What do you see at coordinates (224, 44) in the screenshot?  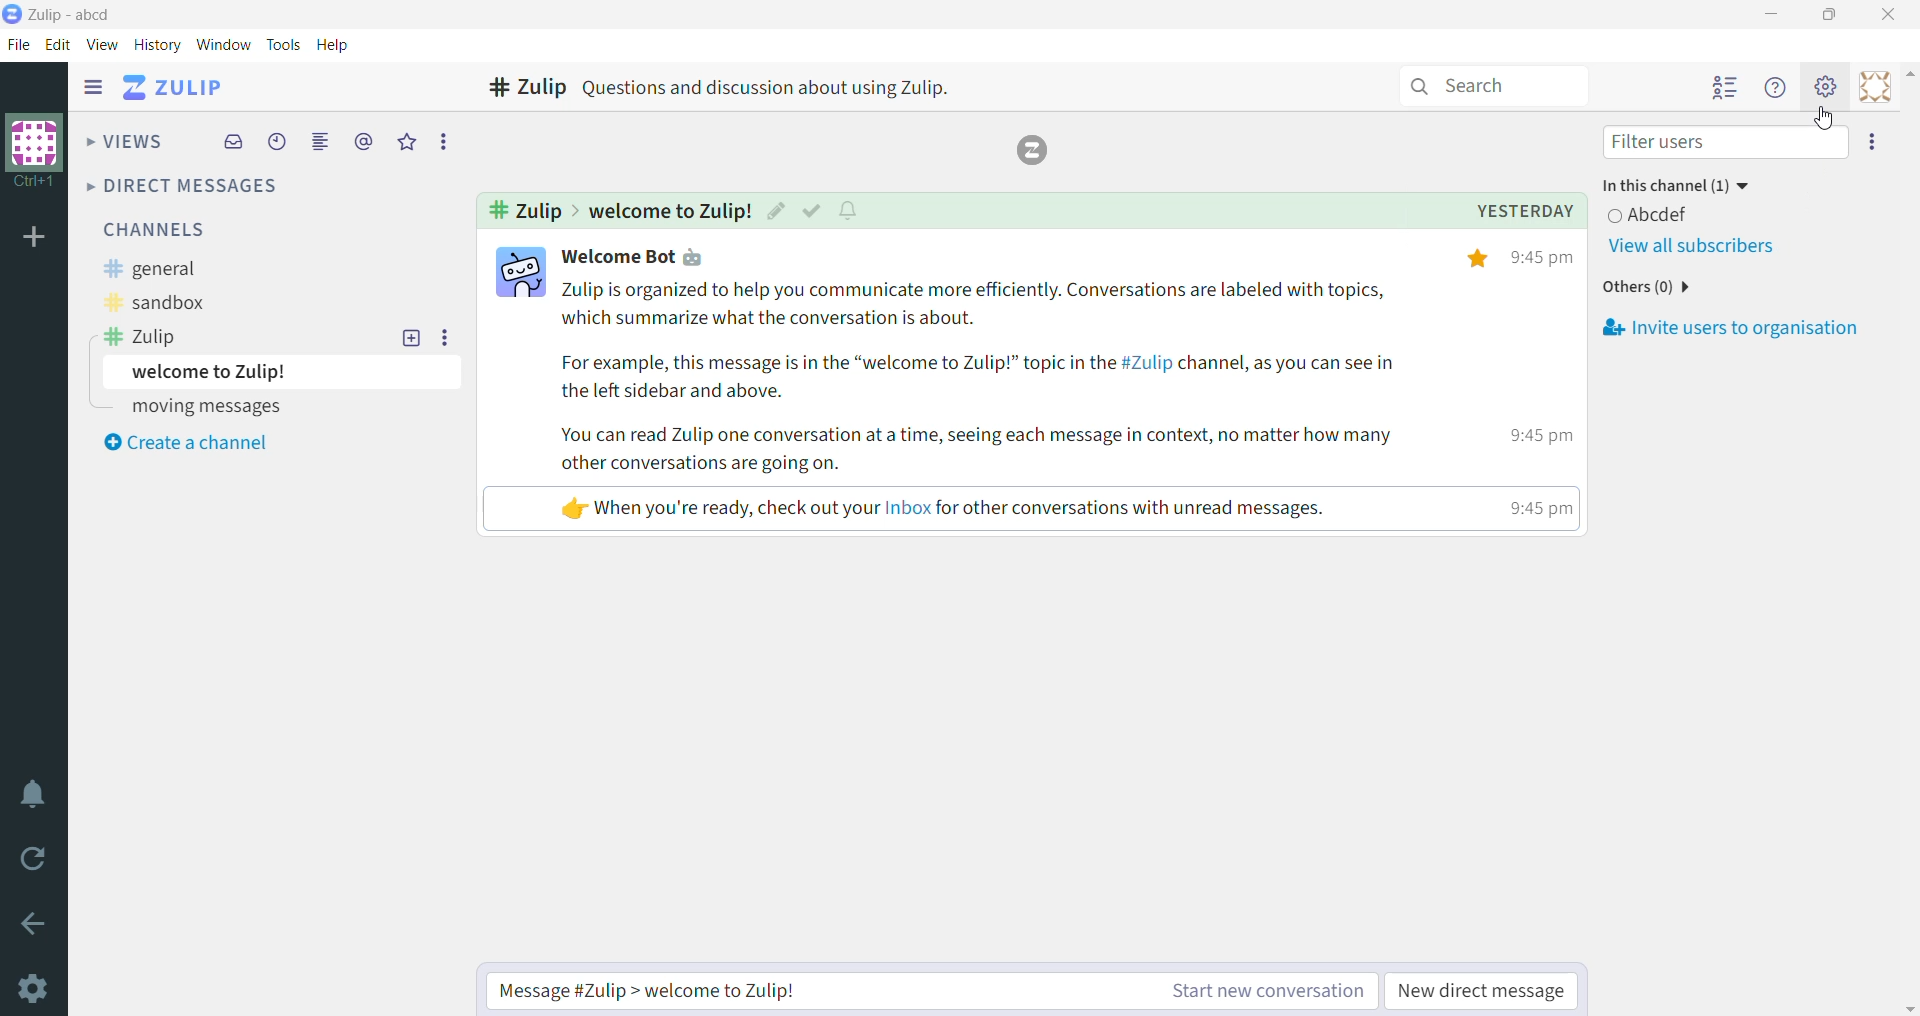 I see `Window` at bounding box center [224, 44].